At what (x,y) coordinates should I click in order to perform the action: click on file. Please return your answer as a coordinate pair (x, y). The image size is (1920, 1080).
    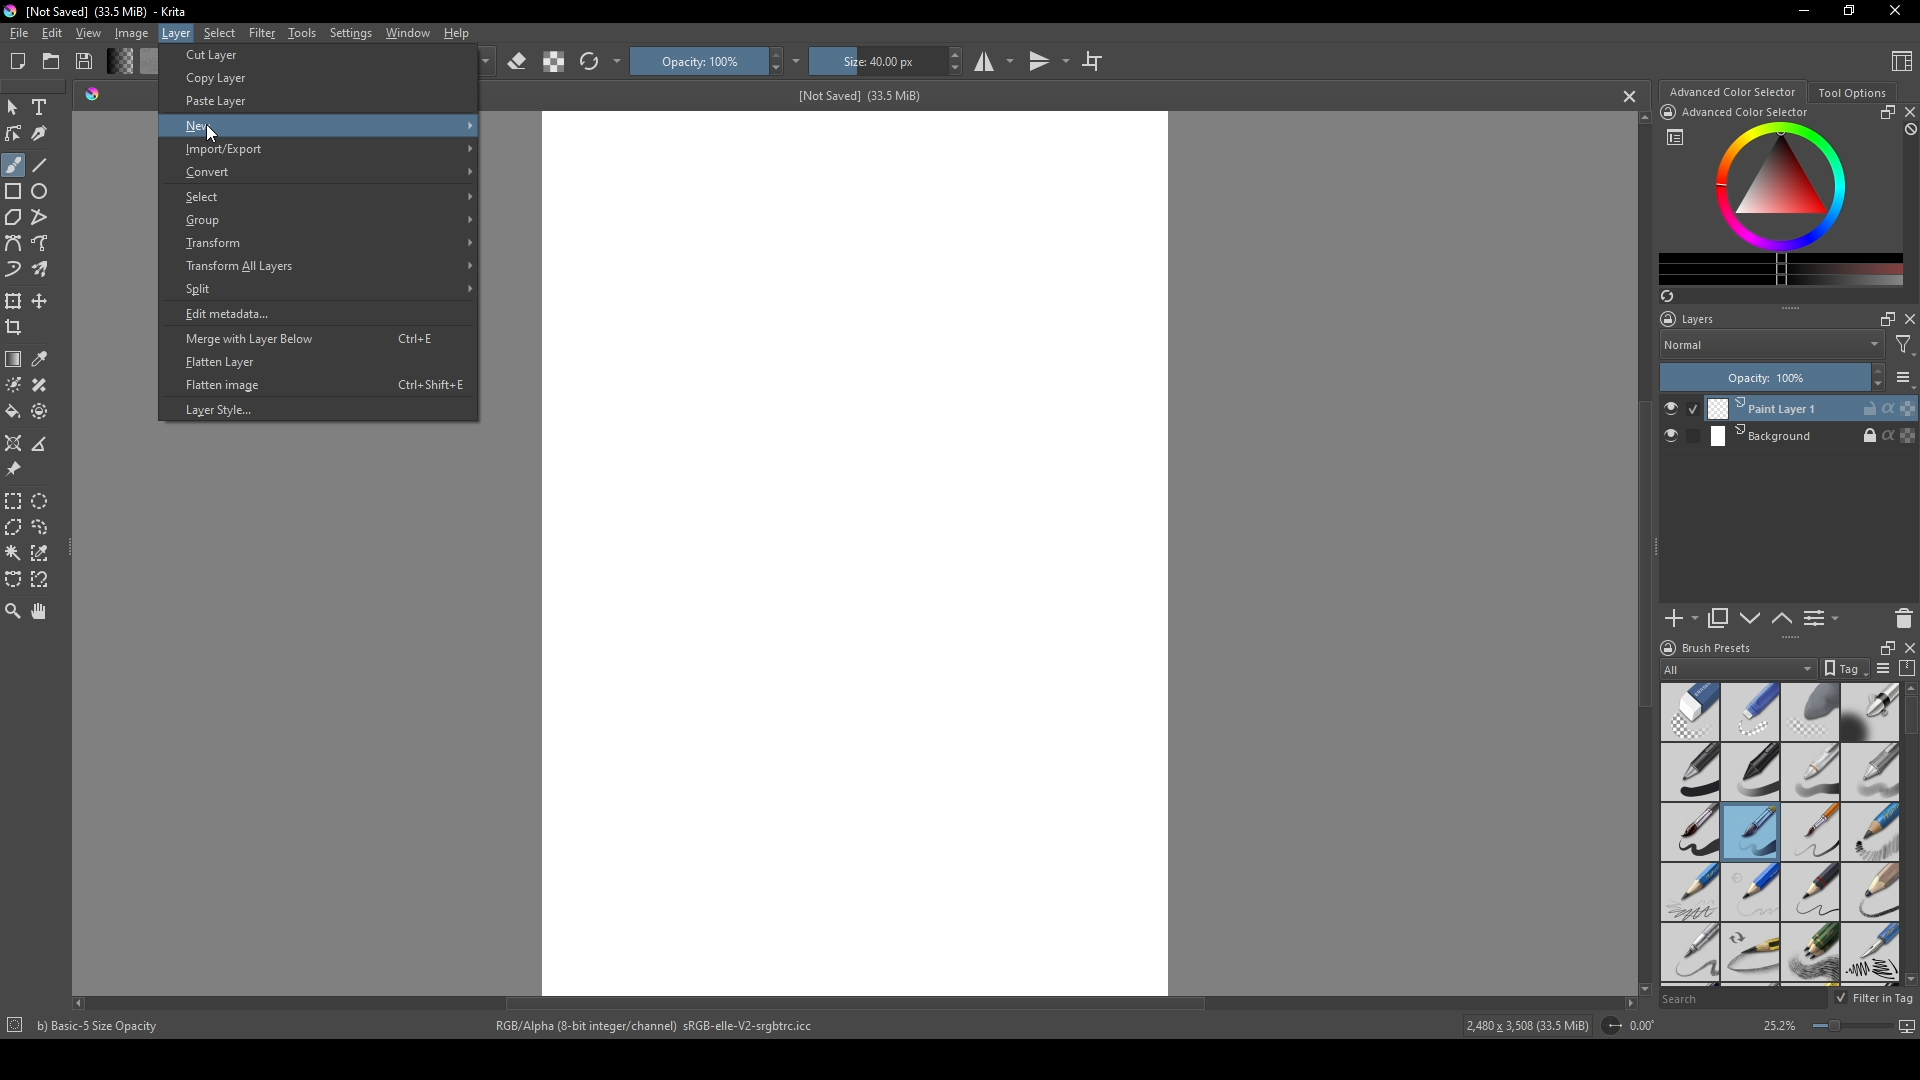
    Looking at the image, I should click on (18, 34).